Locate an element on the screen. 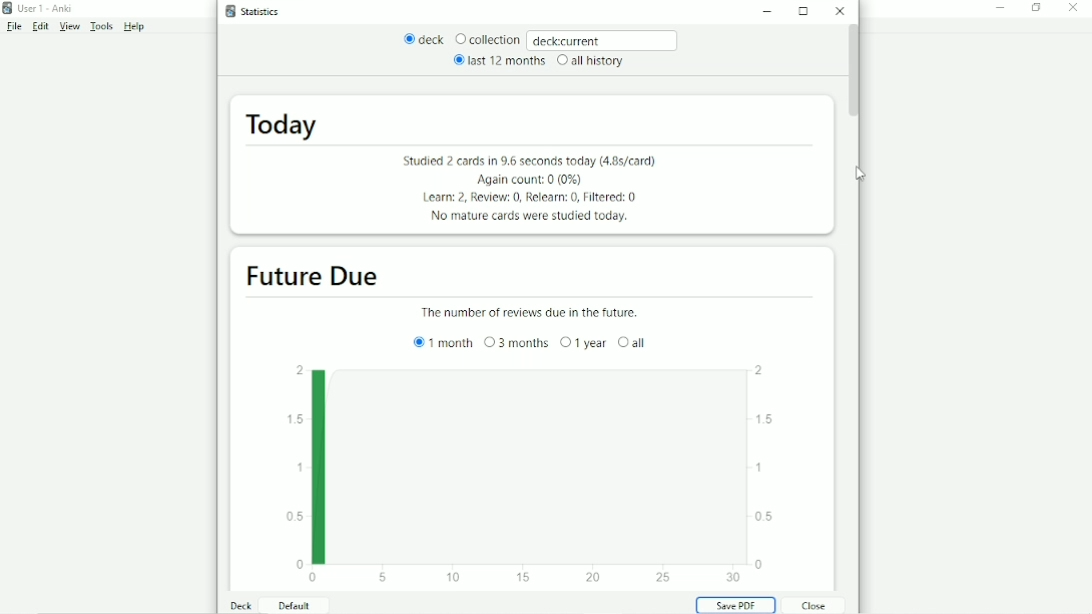 This screenshot has height=614, width=1092. Close is located at coordinates (811, 605).